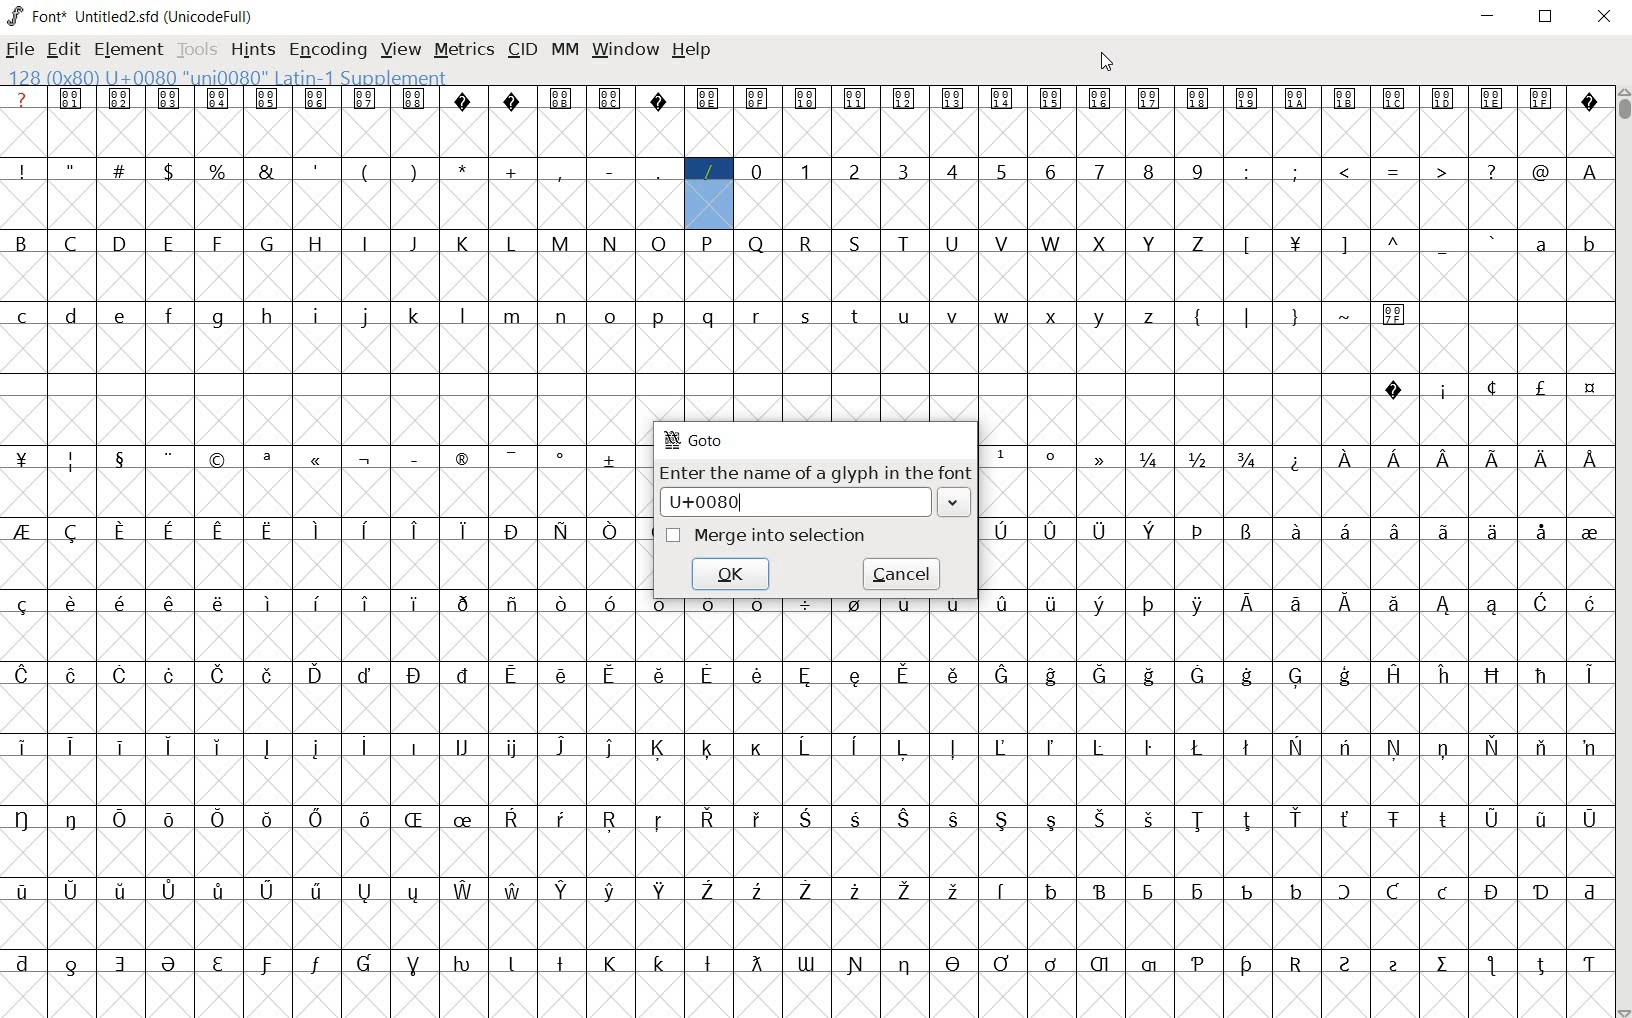  I want to click on glyph, so click(1395, 674).